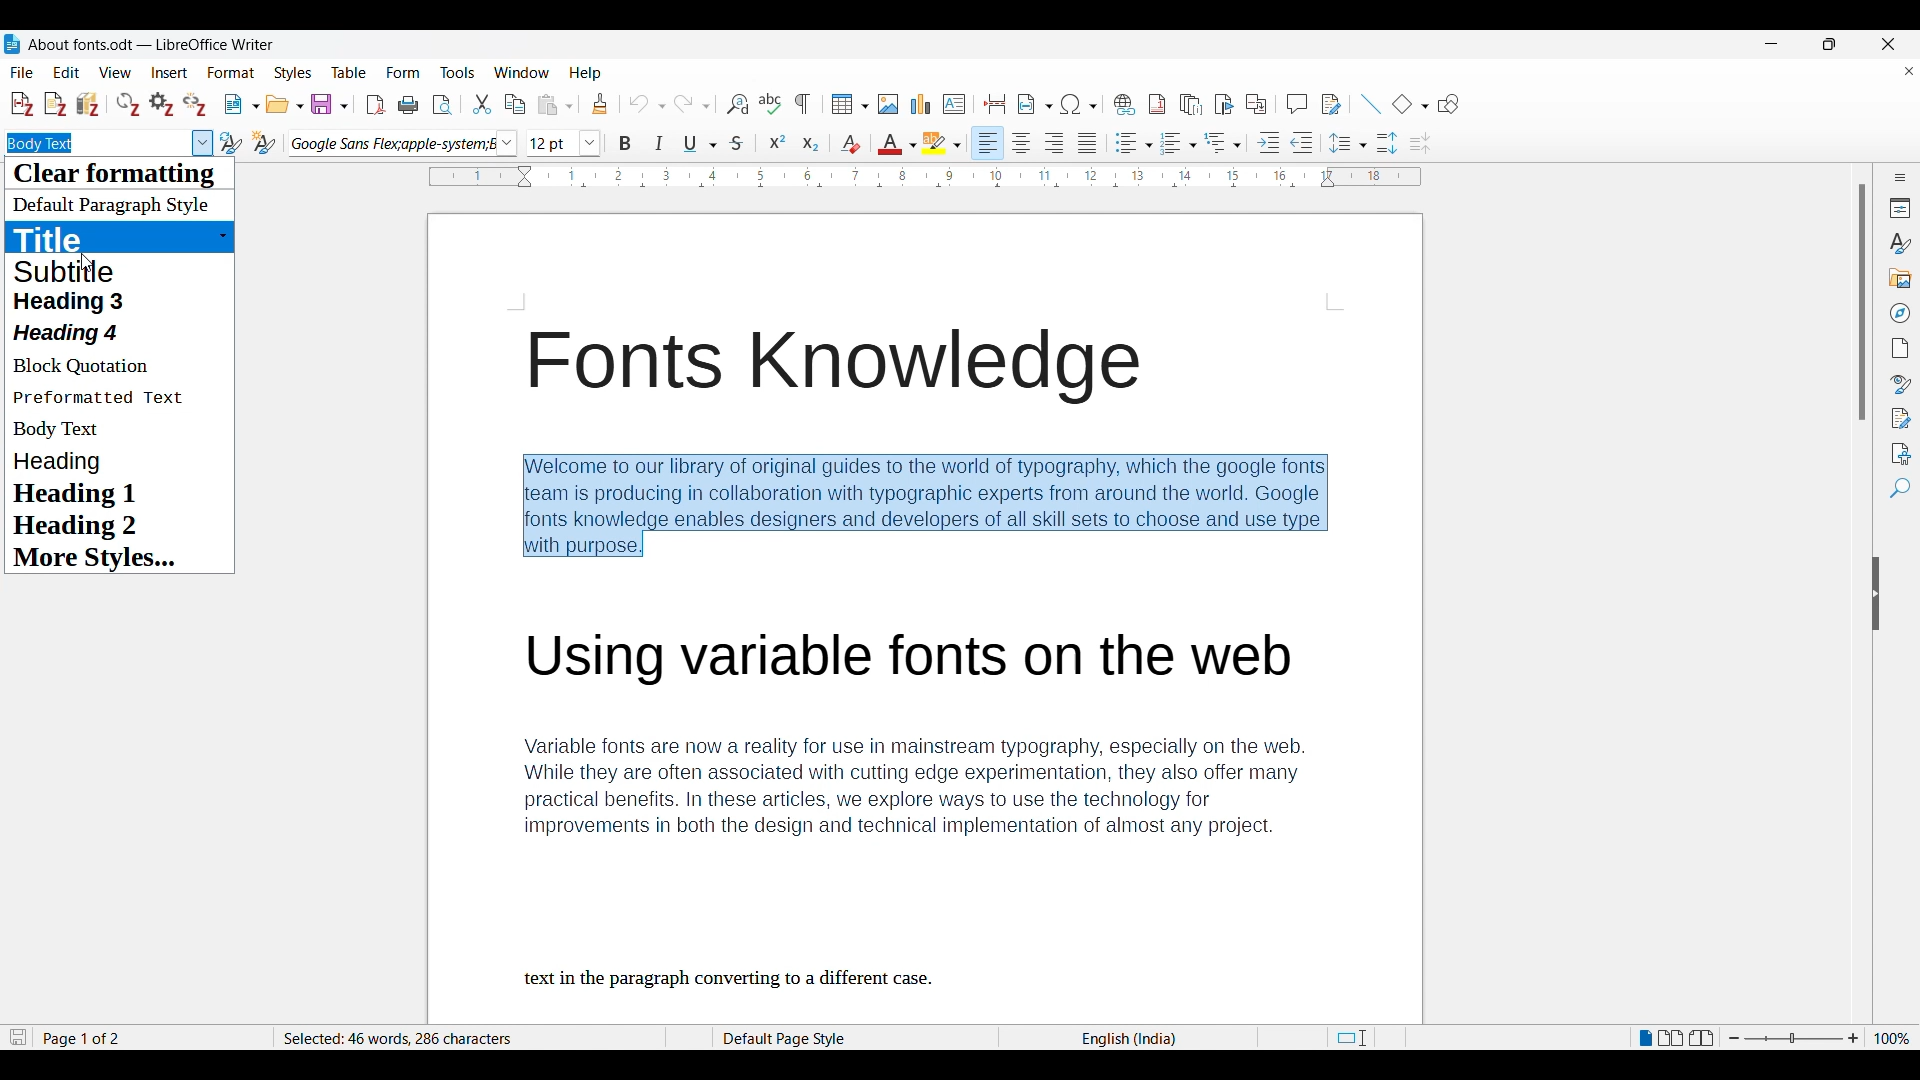 The width and height of the screenshot is (1920, 1080). I want to click on File menu, so click(21, 73).